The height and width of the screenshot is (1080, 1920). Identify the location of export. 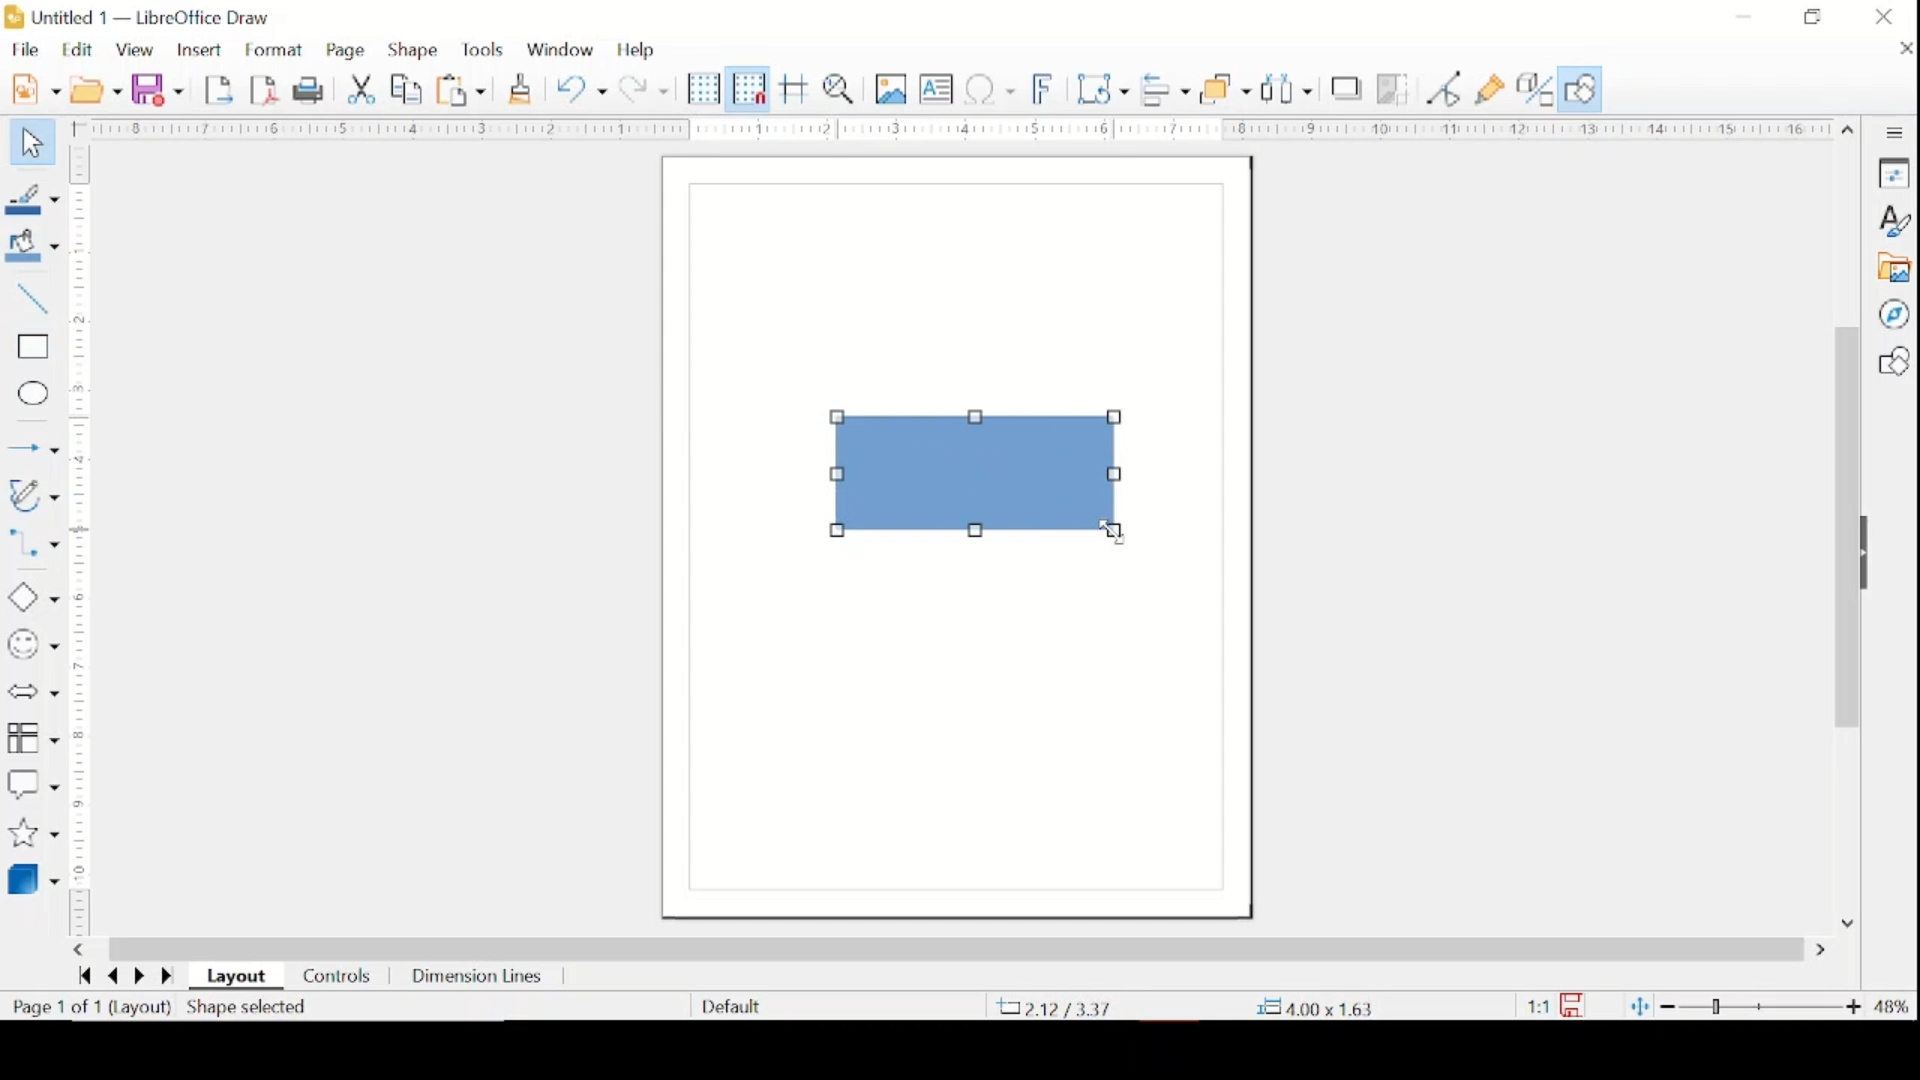
(221, 88).